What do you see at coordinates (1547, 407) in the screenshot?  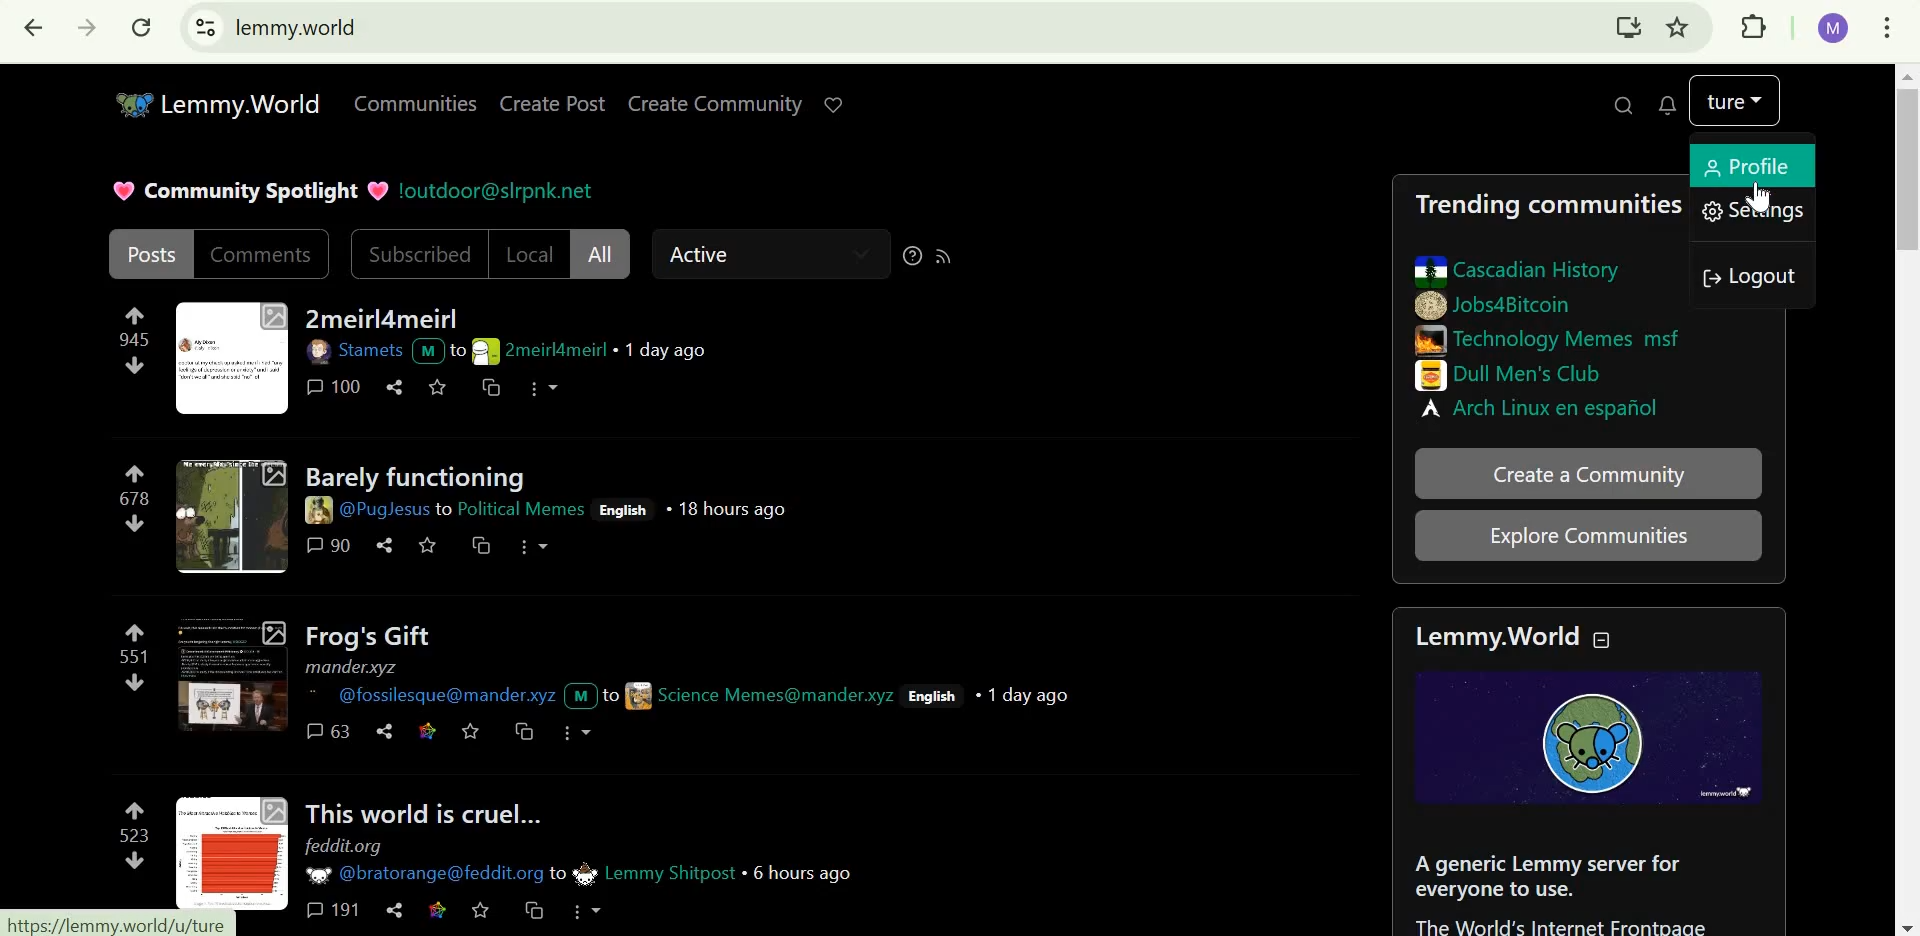 I see `Arch Linux en espanol` at bounding box center [1547, 407].